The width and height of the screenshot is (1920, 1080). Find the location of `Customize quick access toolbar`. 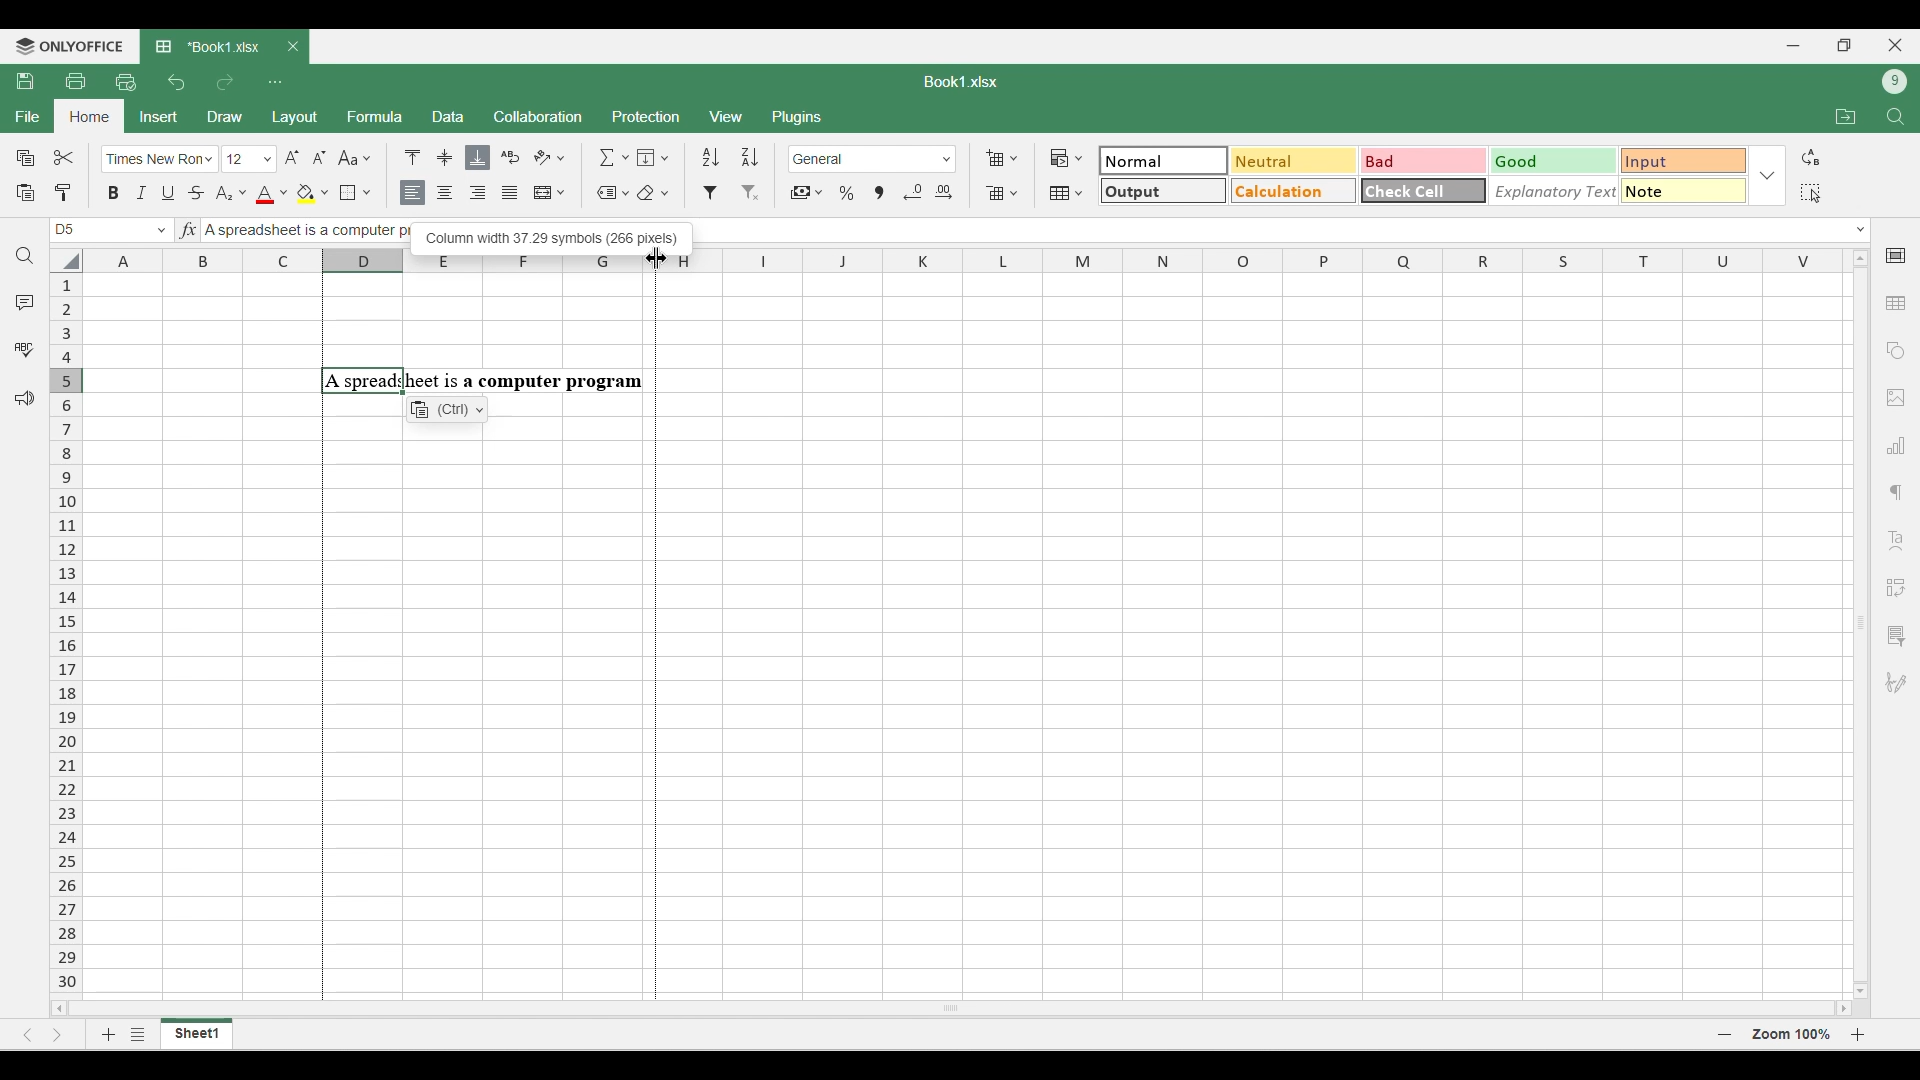

Customize quick access toolbar is located at coordinates (275, 82).